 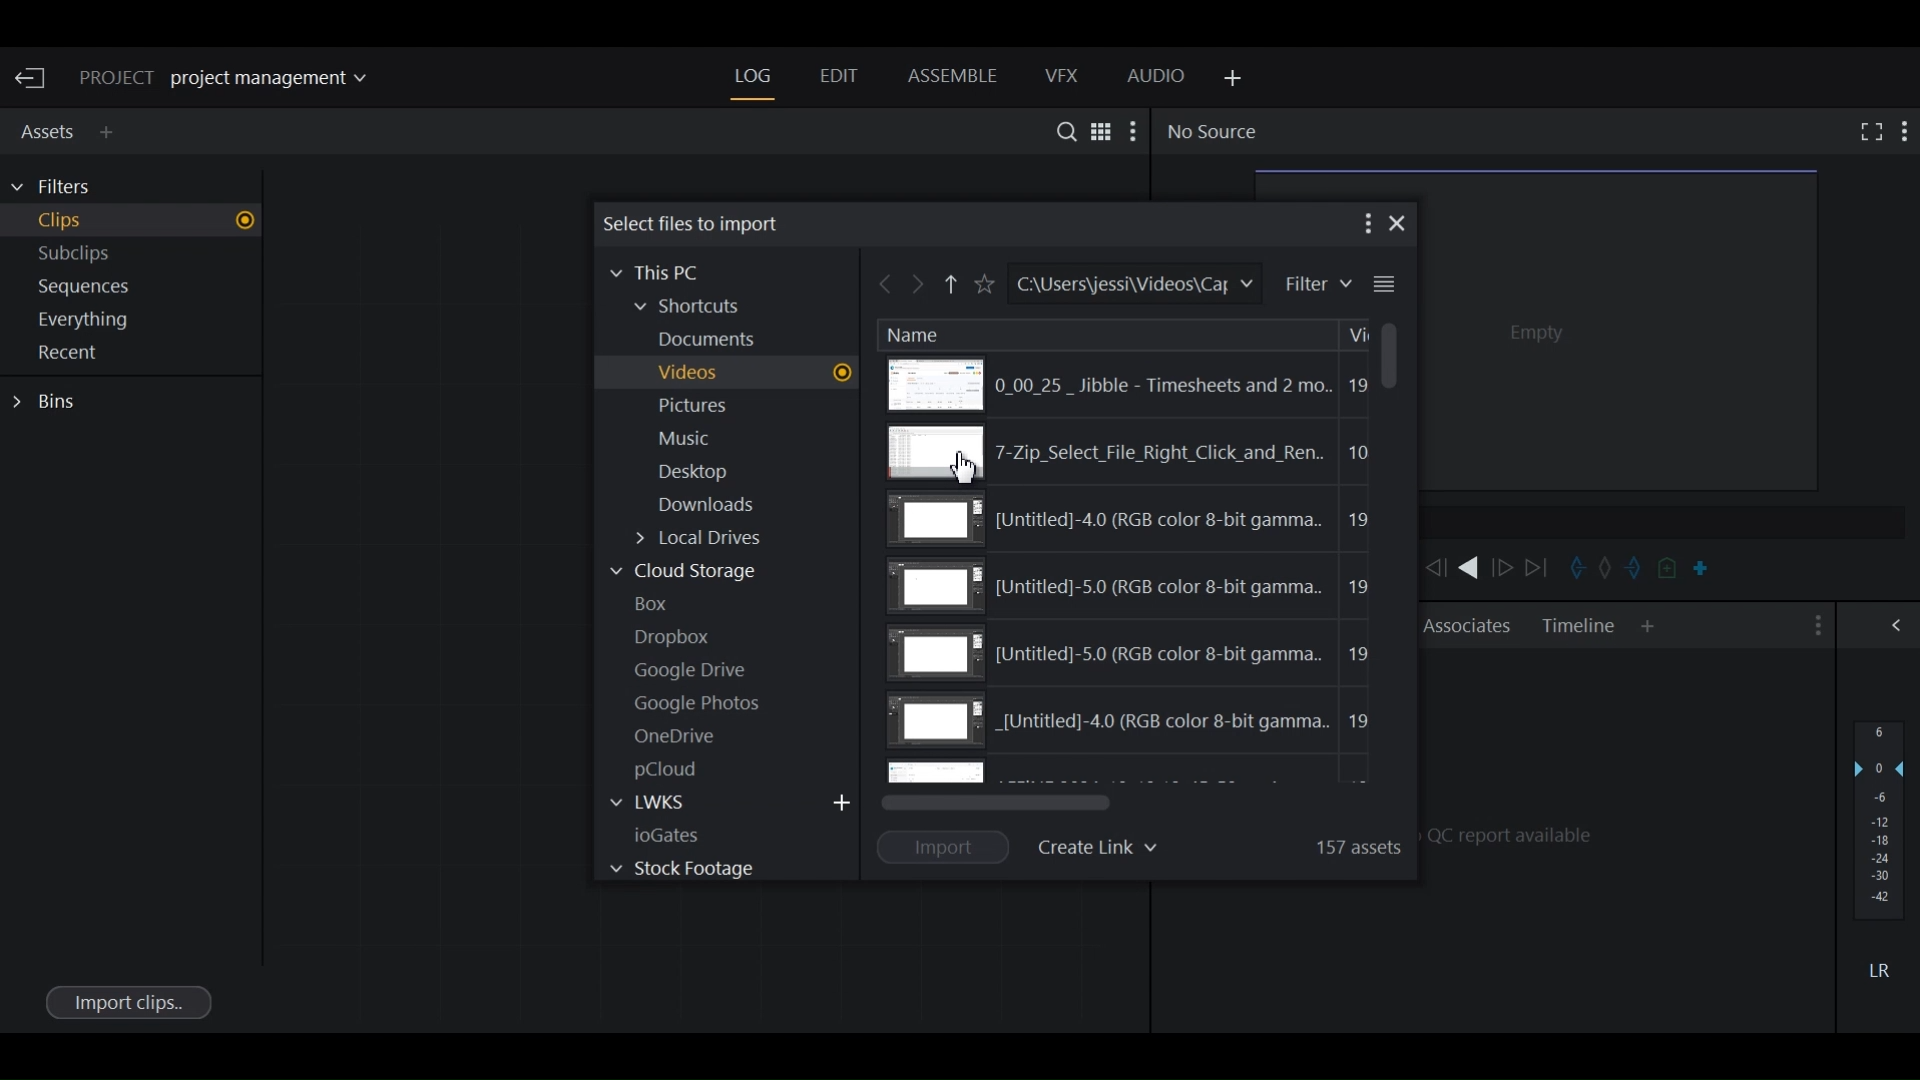 What do you see at coordinates (50, 402) in the screenshot?
I see `Bins` at bounding box center [50, 402].